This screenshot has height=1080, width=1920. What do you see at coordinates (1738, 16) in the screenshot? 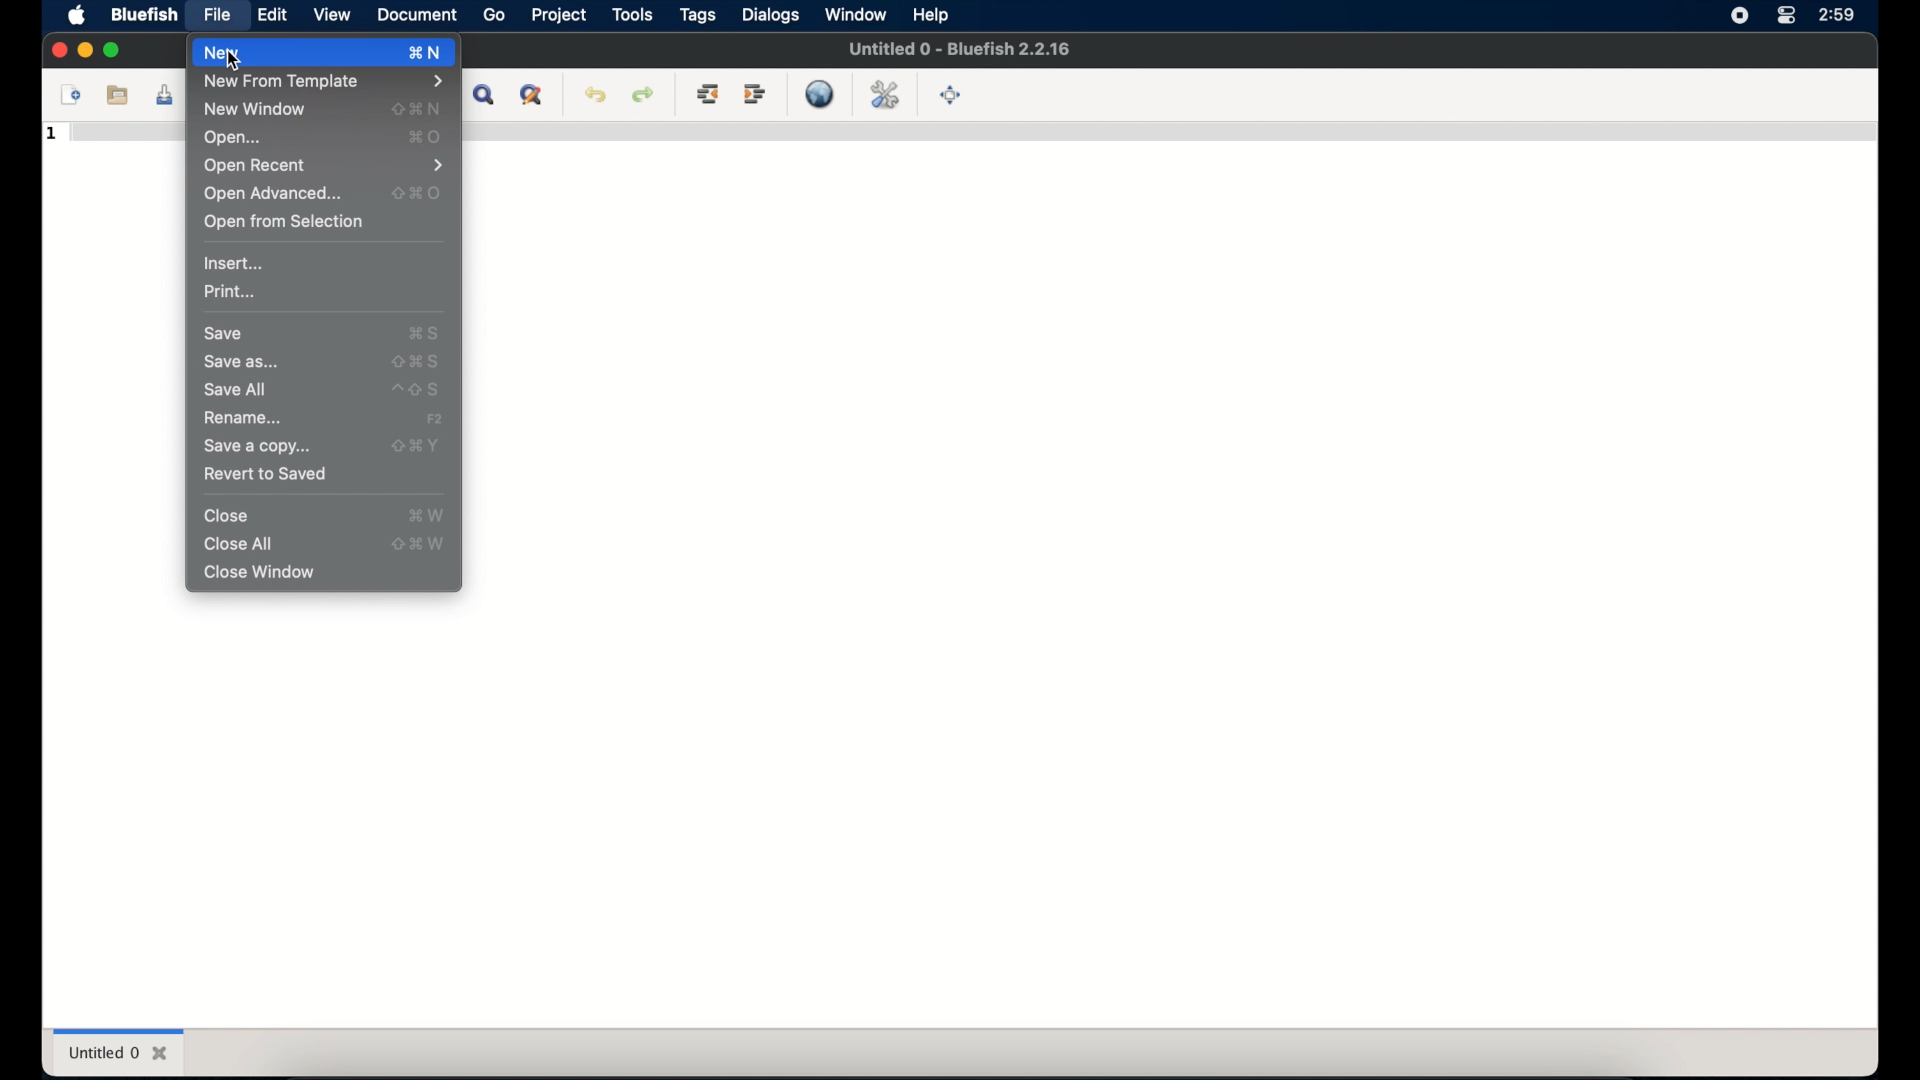
I see `screen recorder icon` at bounding box center [1738, 16].